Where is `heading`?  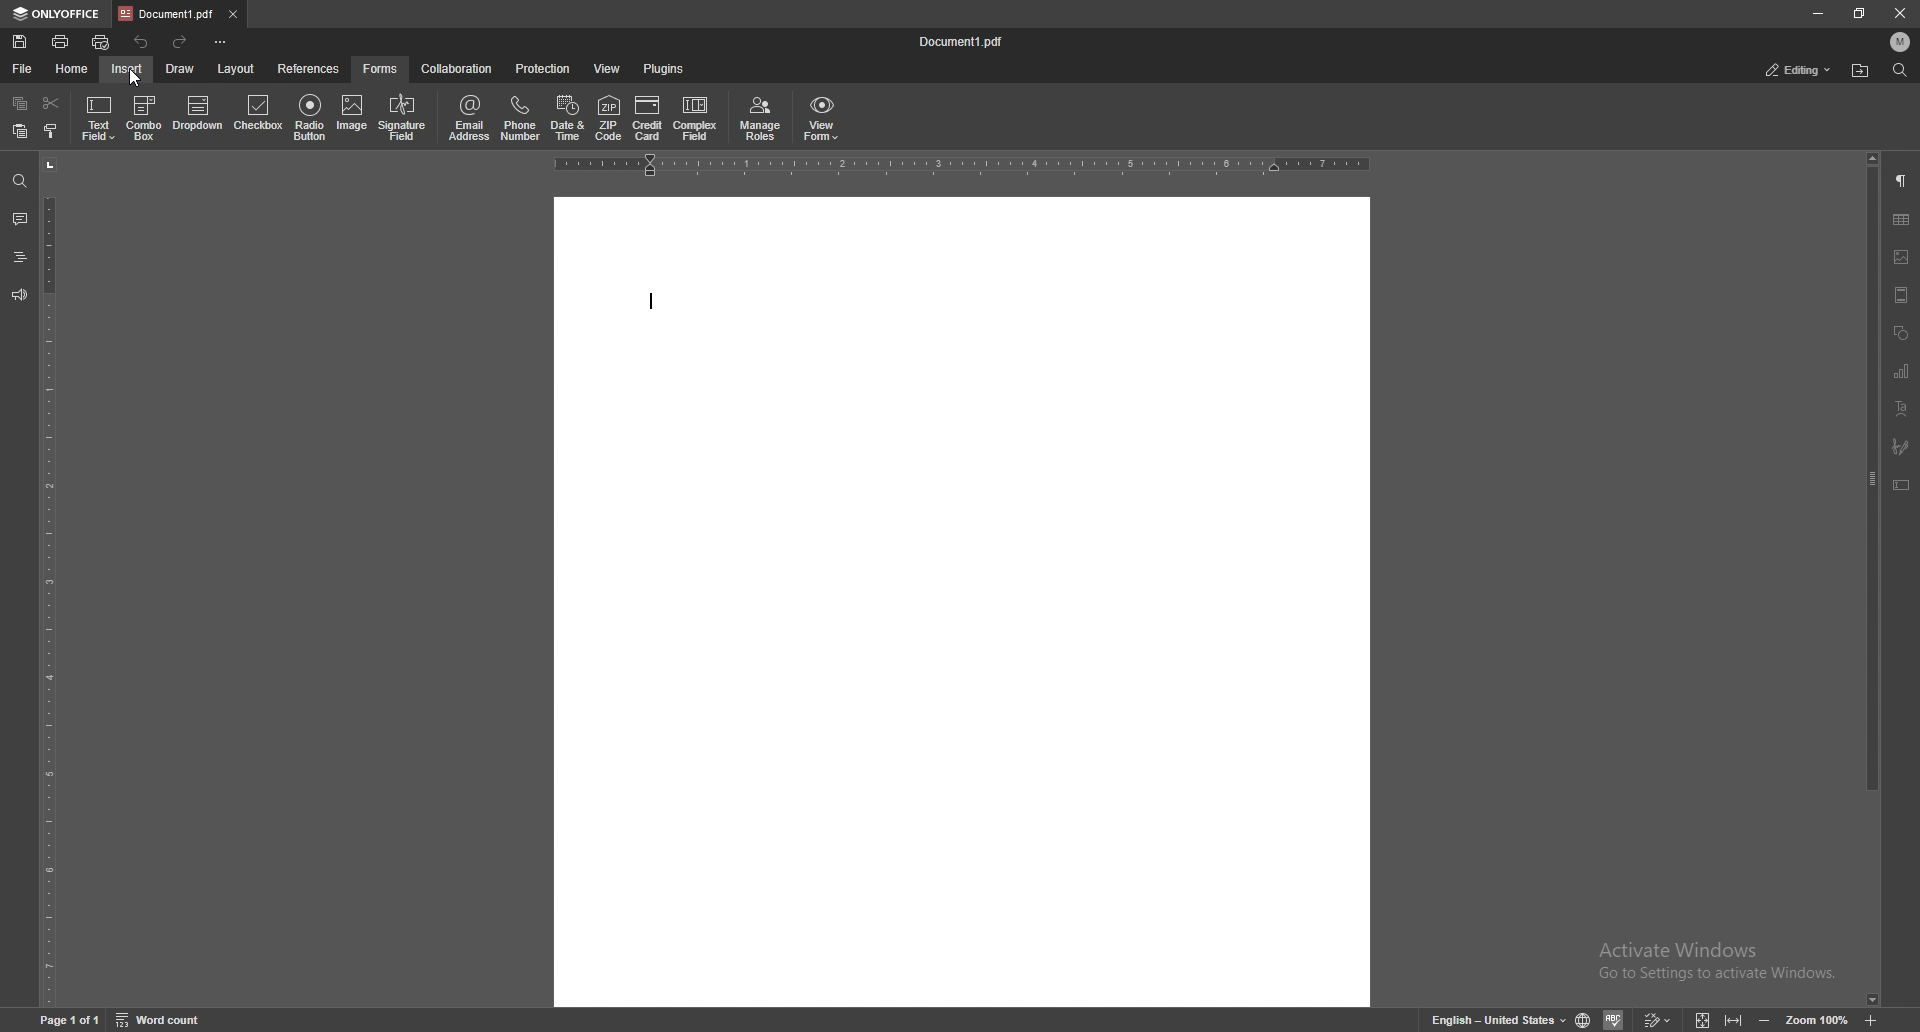
heading is located at coordinates (19, 257).